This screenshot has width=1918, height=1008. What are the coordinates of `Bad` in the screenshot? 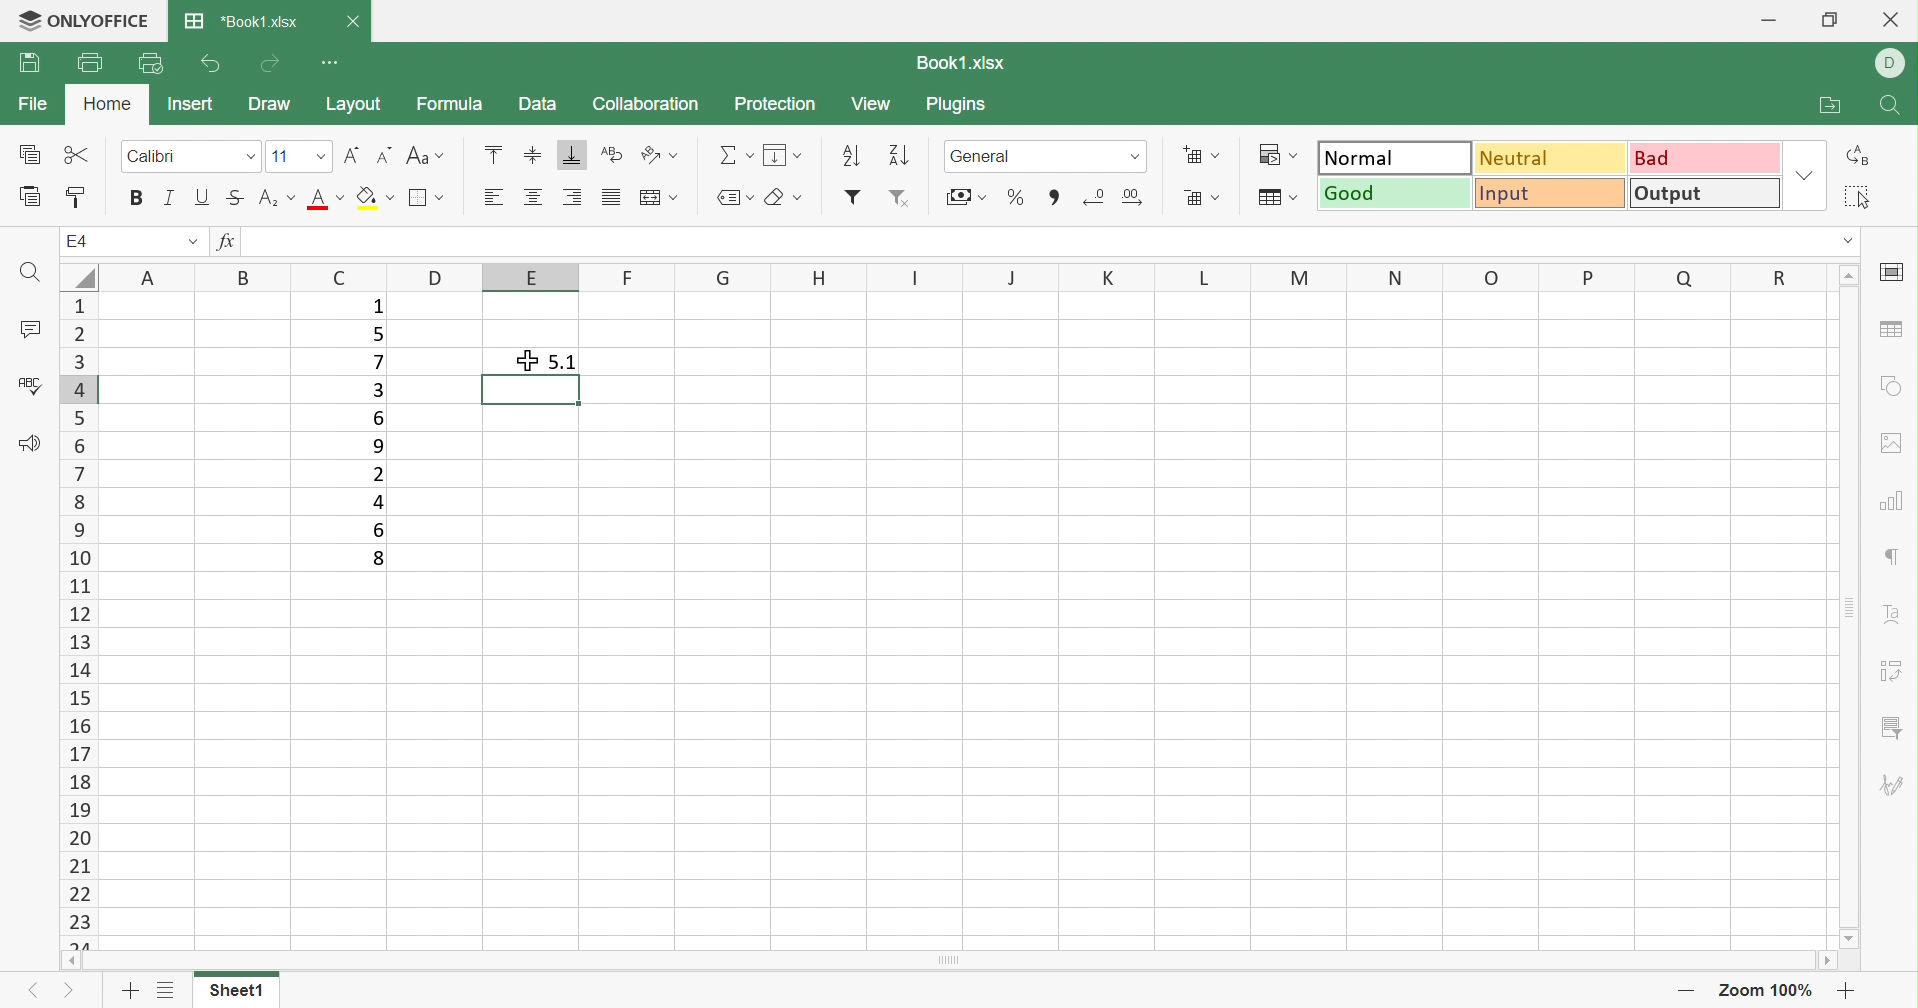 It's located at (1704, 159).